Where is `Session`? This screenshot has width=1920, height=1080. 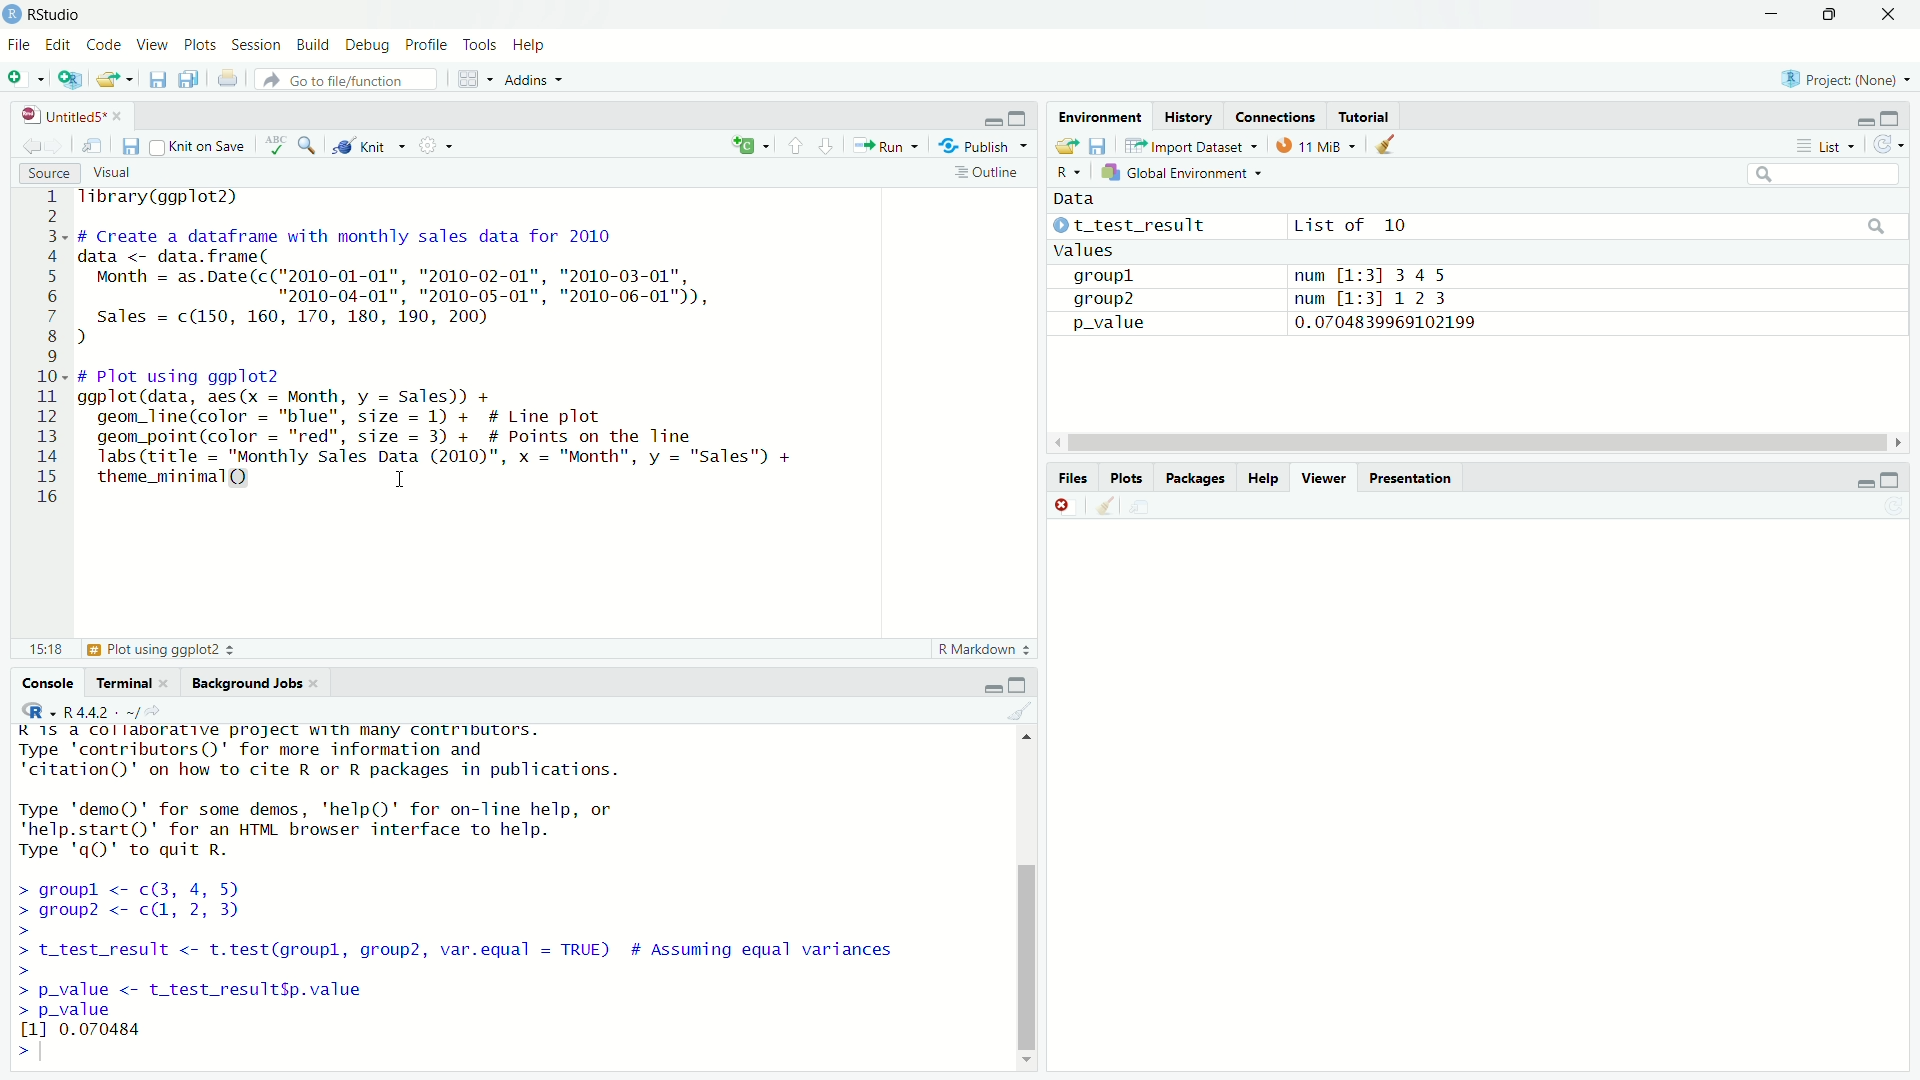 Session is located at coordinates (258, 44).